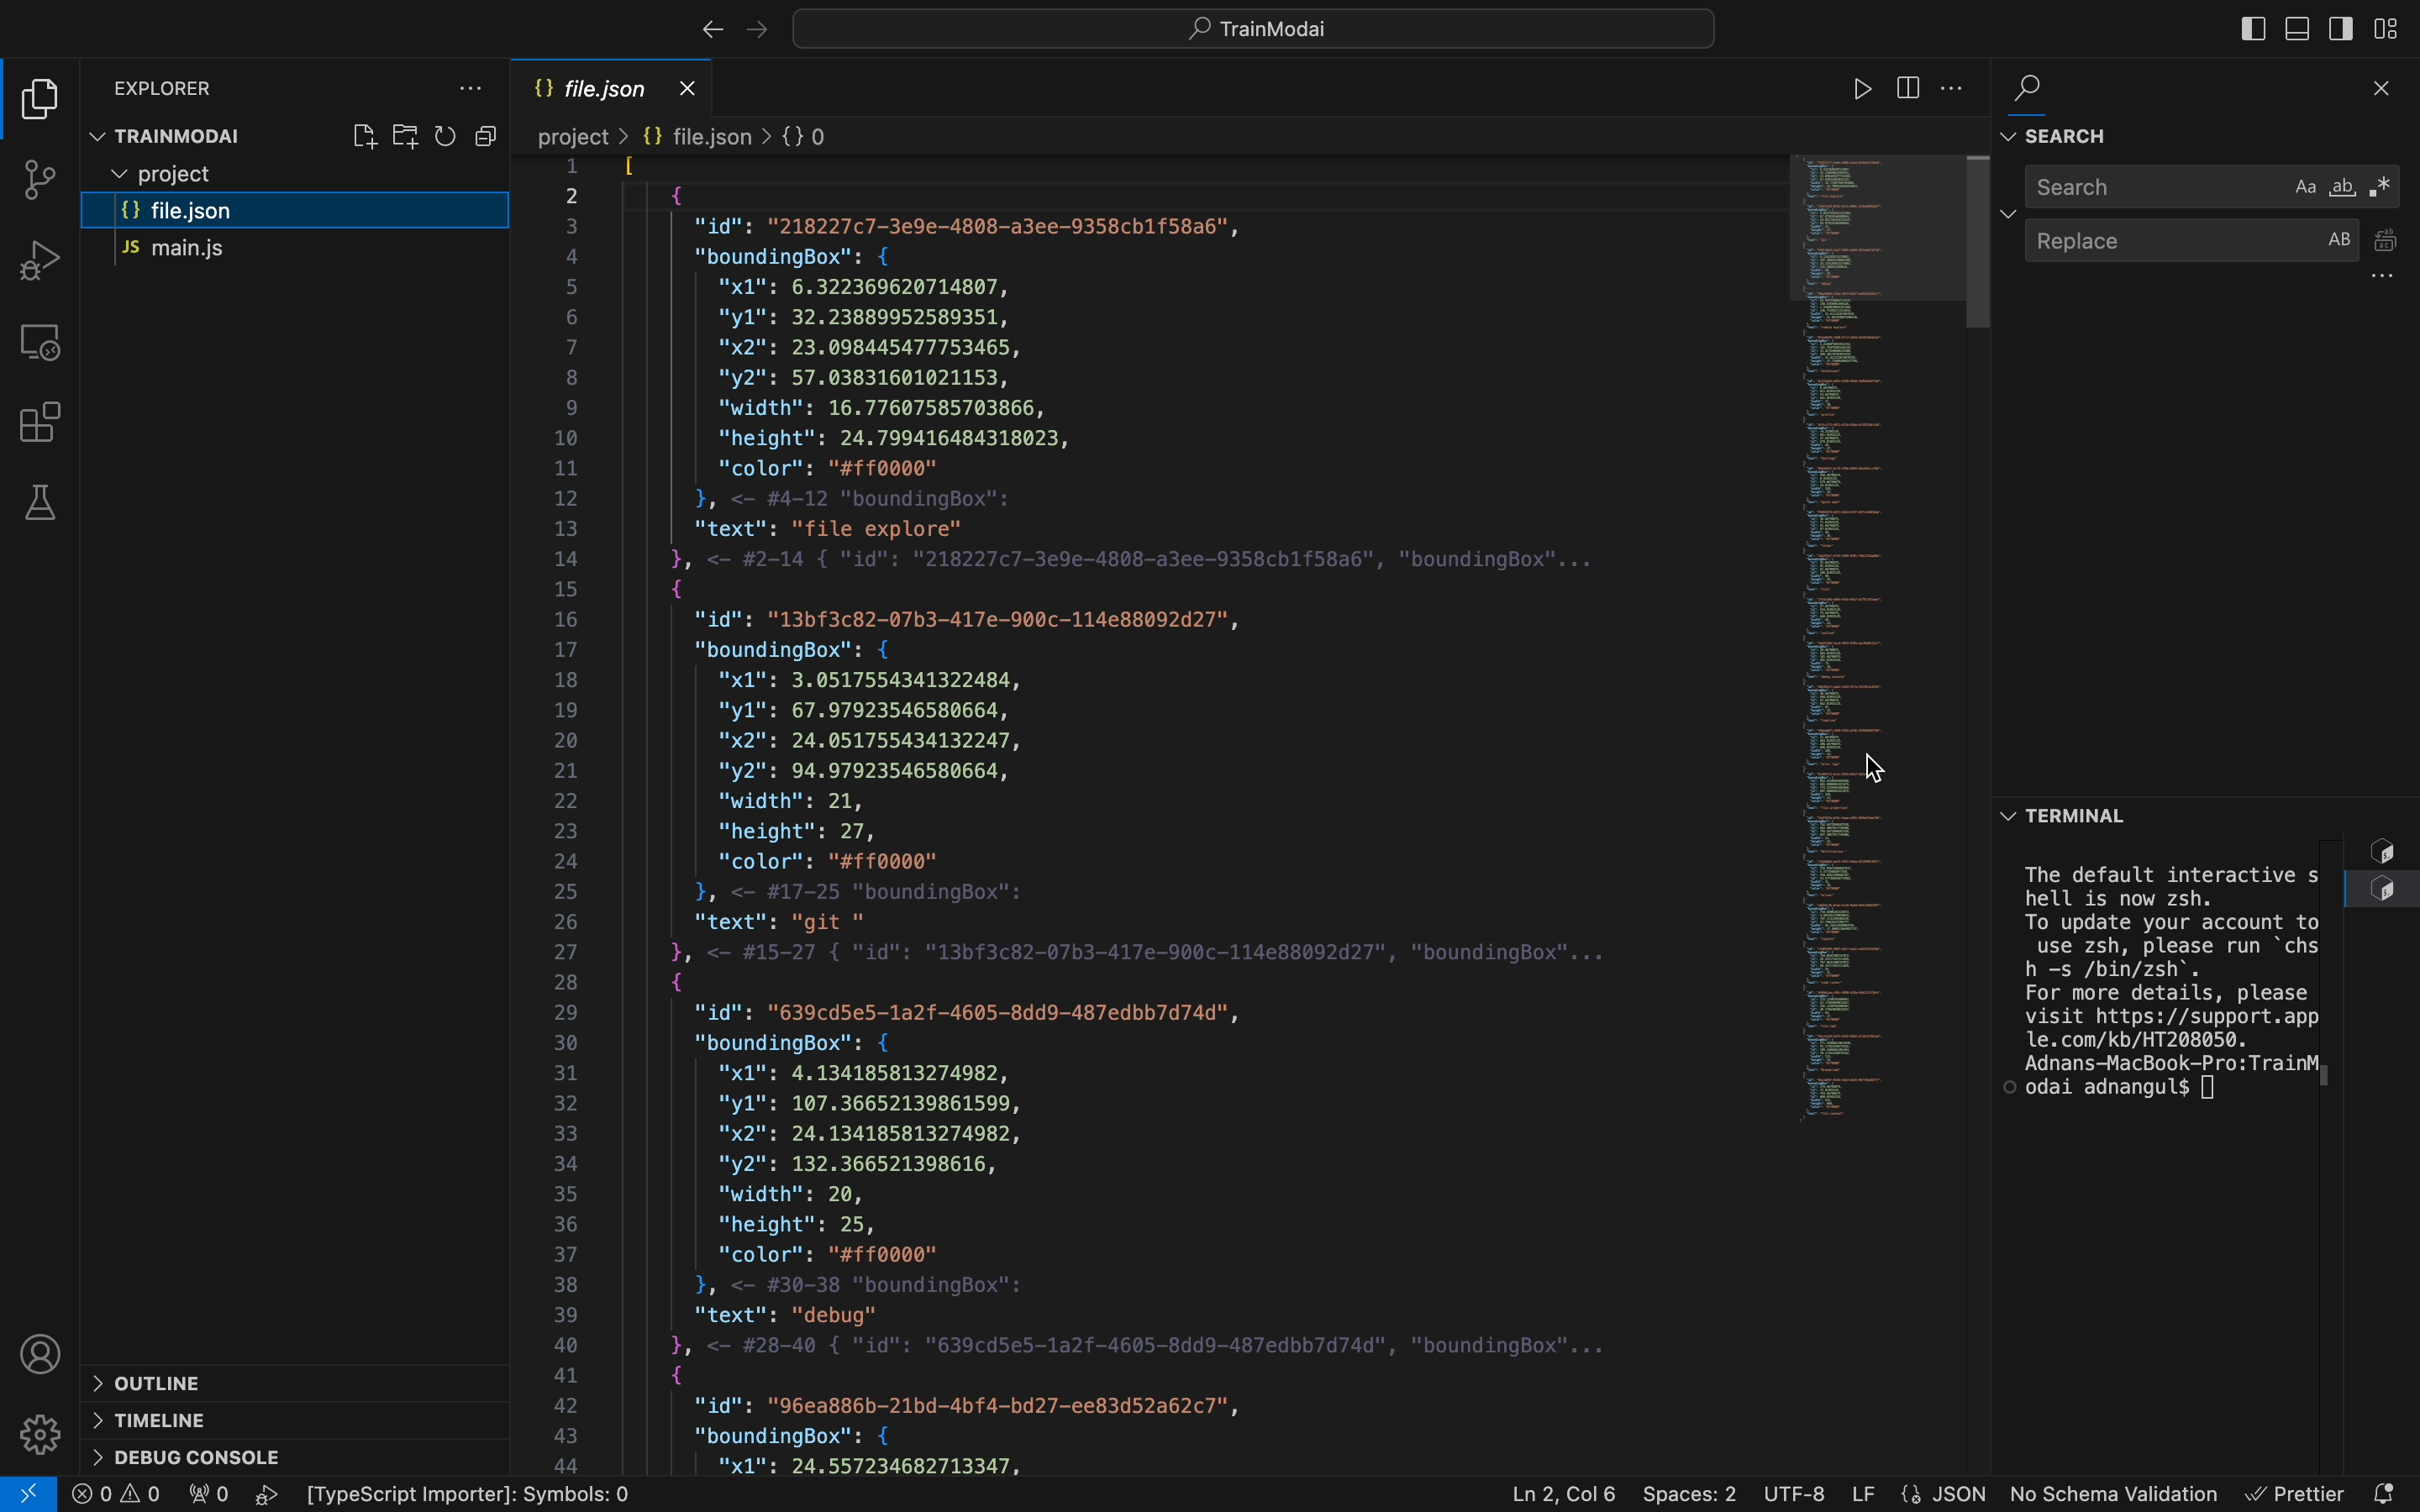  Describe the element at coordinates (38, 1436) in the screenshot. I see `Settings` at that location.